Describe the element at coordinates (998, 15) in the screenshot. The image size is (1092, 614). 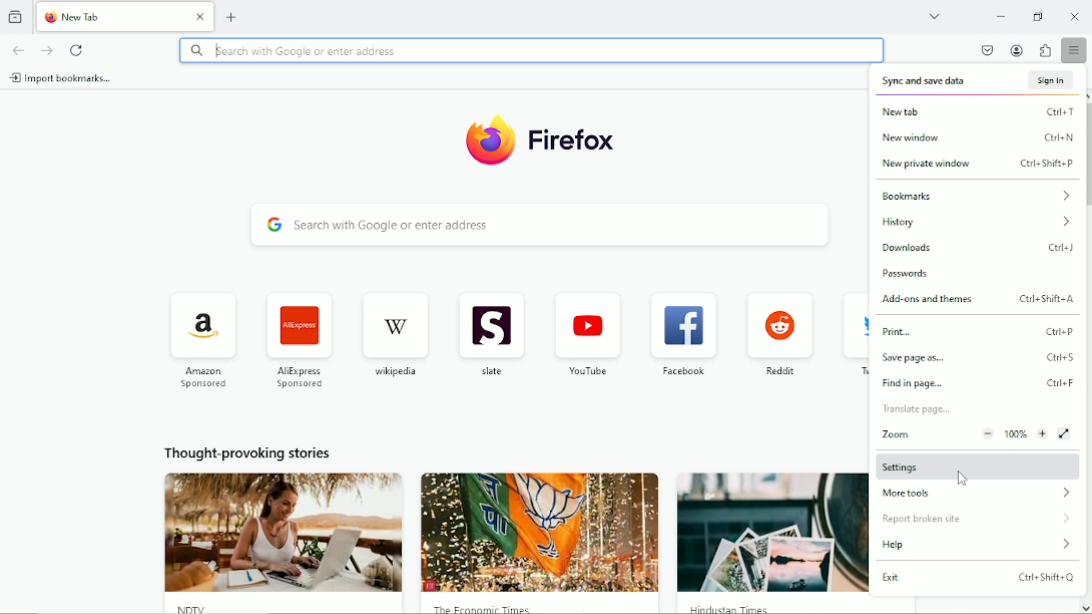
I see `minimize ` at that location.